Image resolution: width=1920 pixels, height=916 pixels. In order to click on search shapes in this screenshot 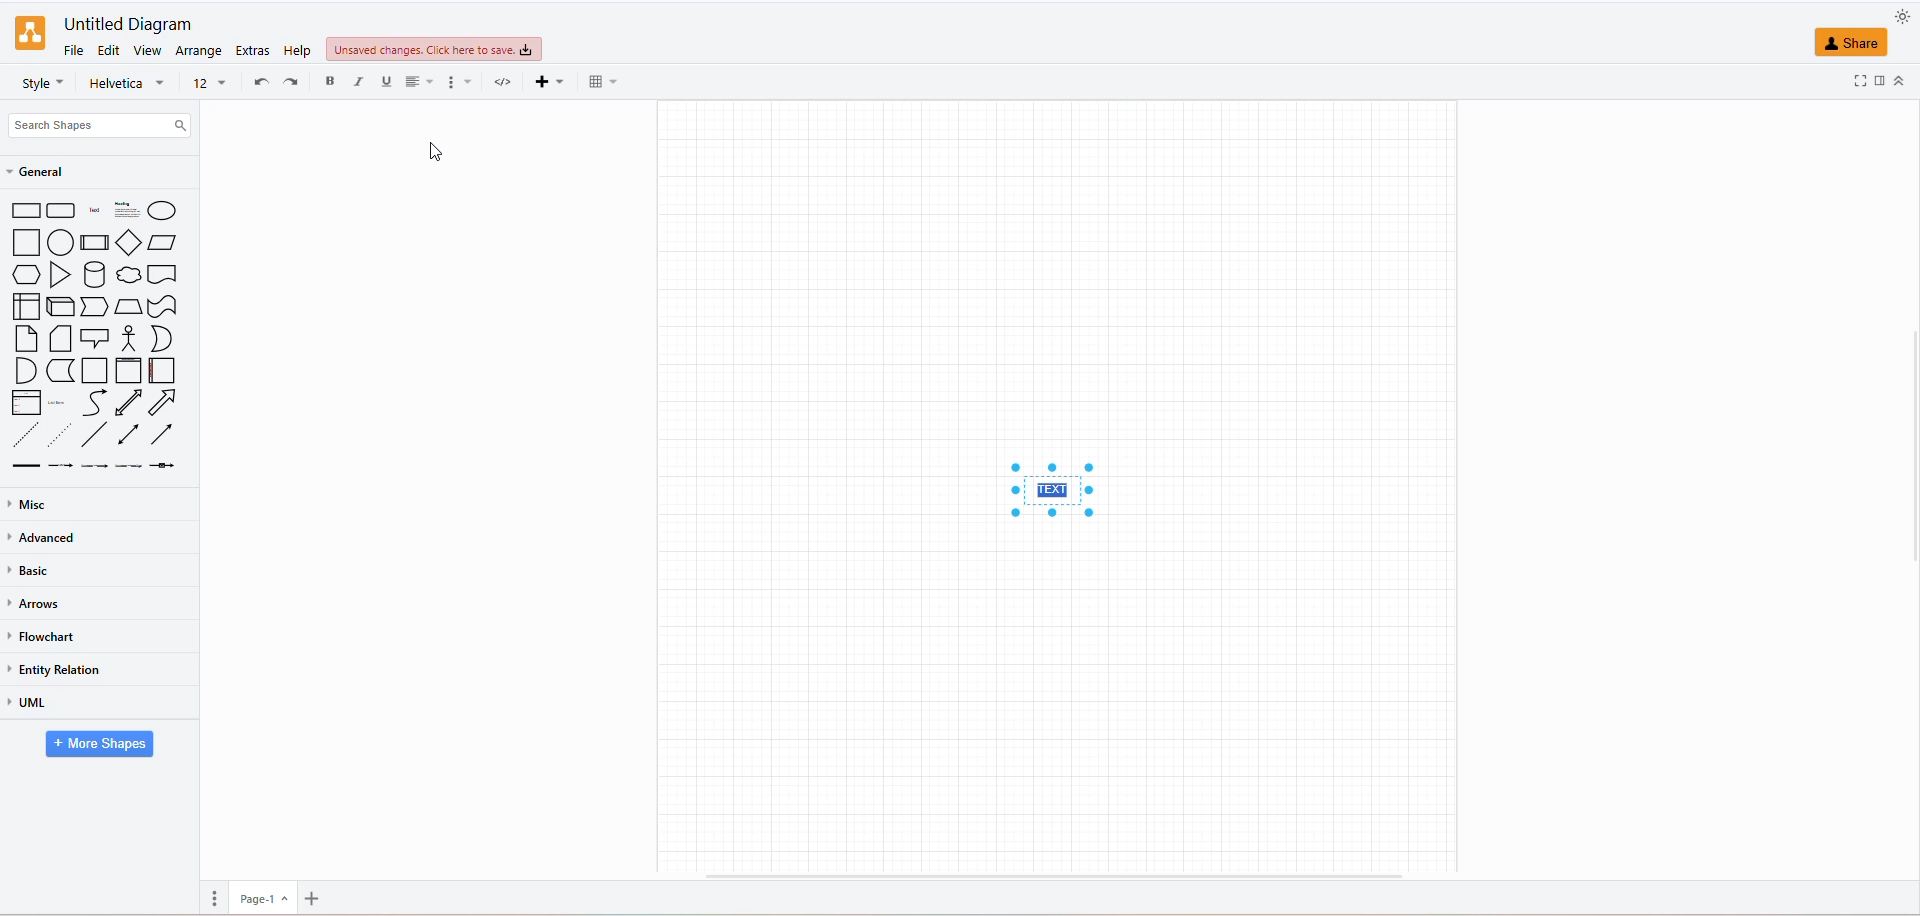, I will do `click(101, 124)`.